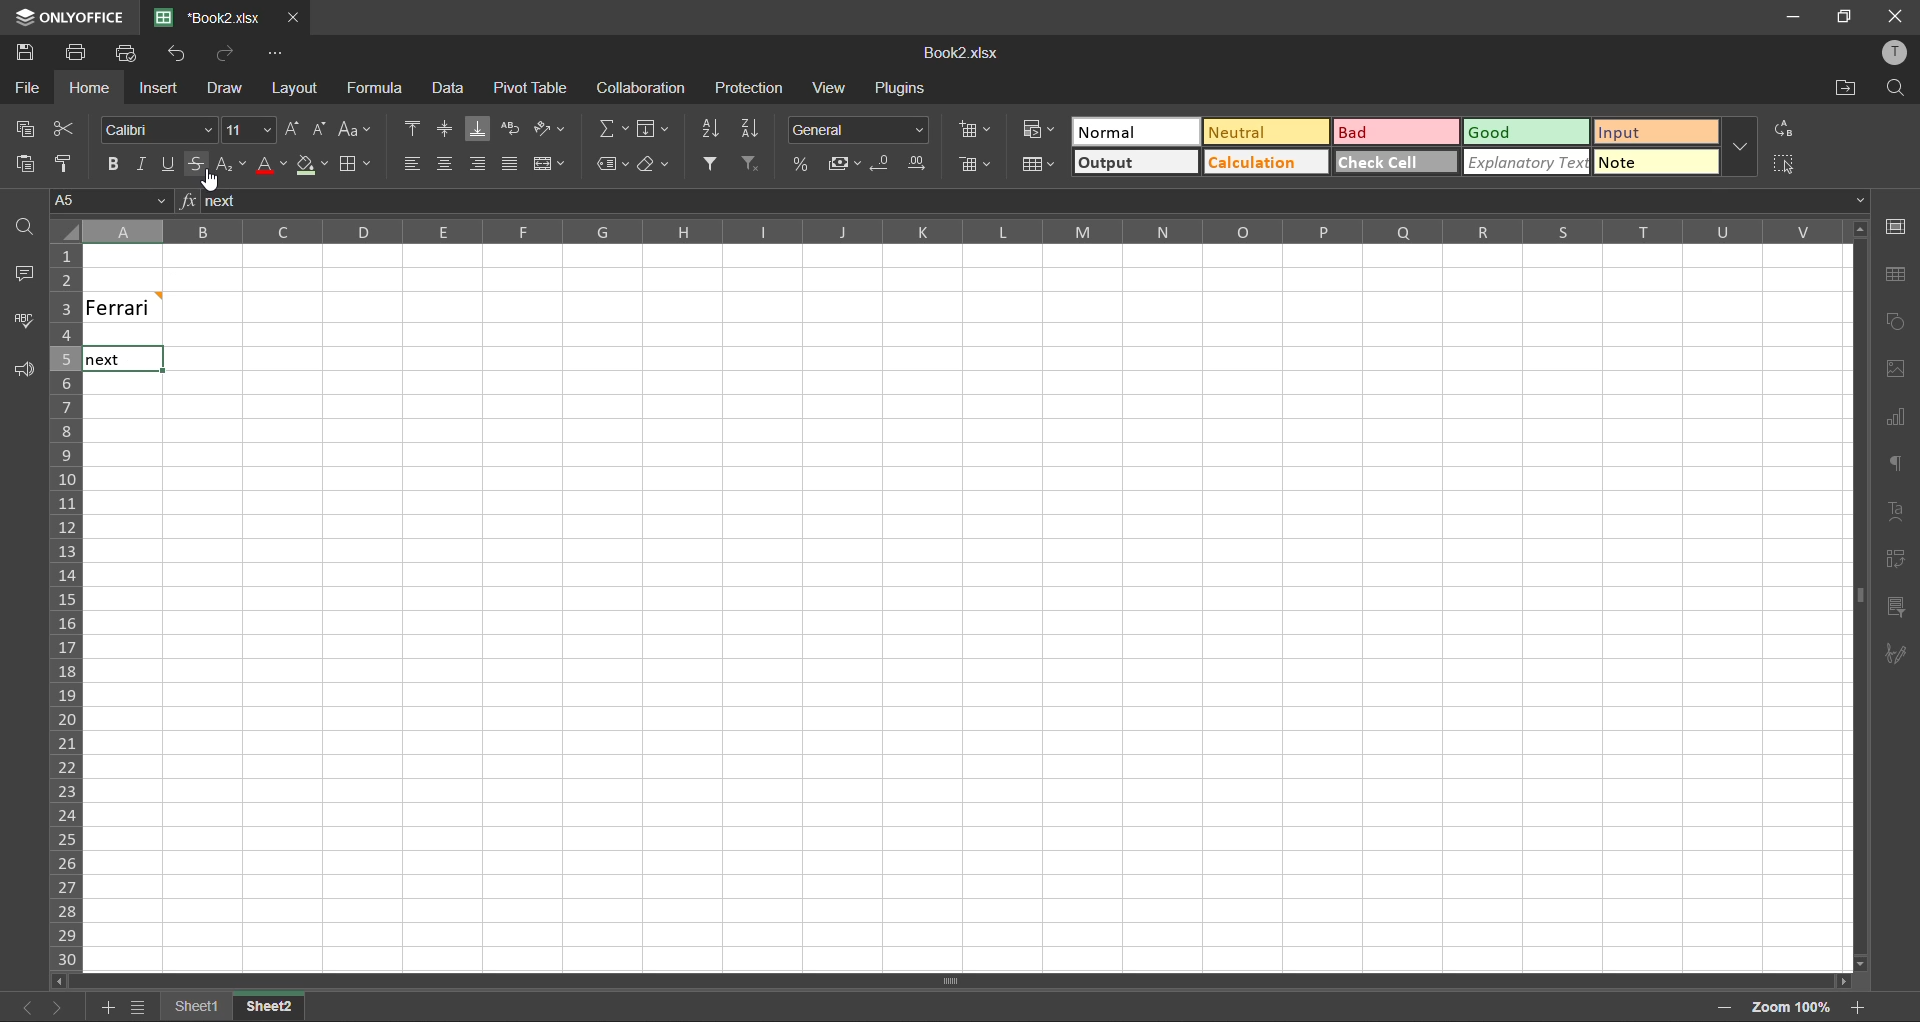 This screenshot has width=1920, height=1022. Describe the element at coordinates (109, 1007) in the screenshot. I see `add sheet` at that location.